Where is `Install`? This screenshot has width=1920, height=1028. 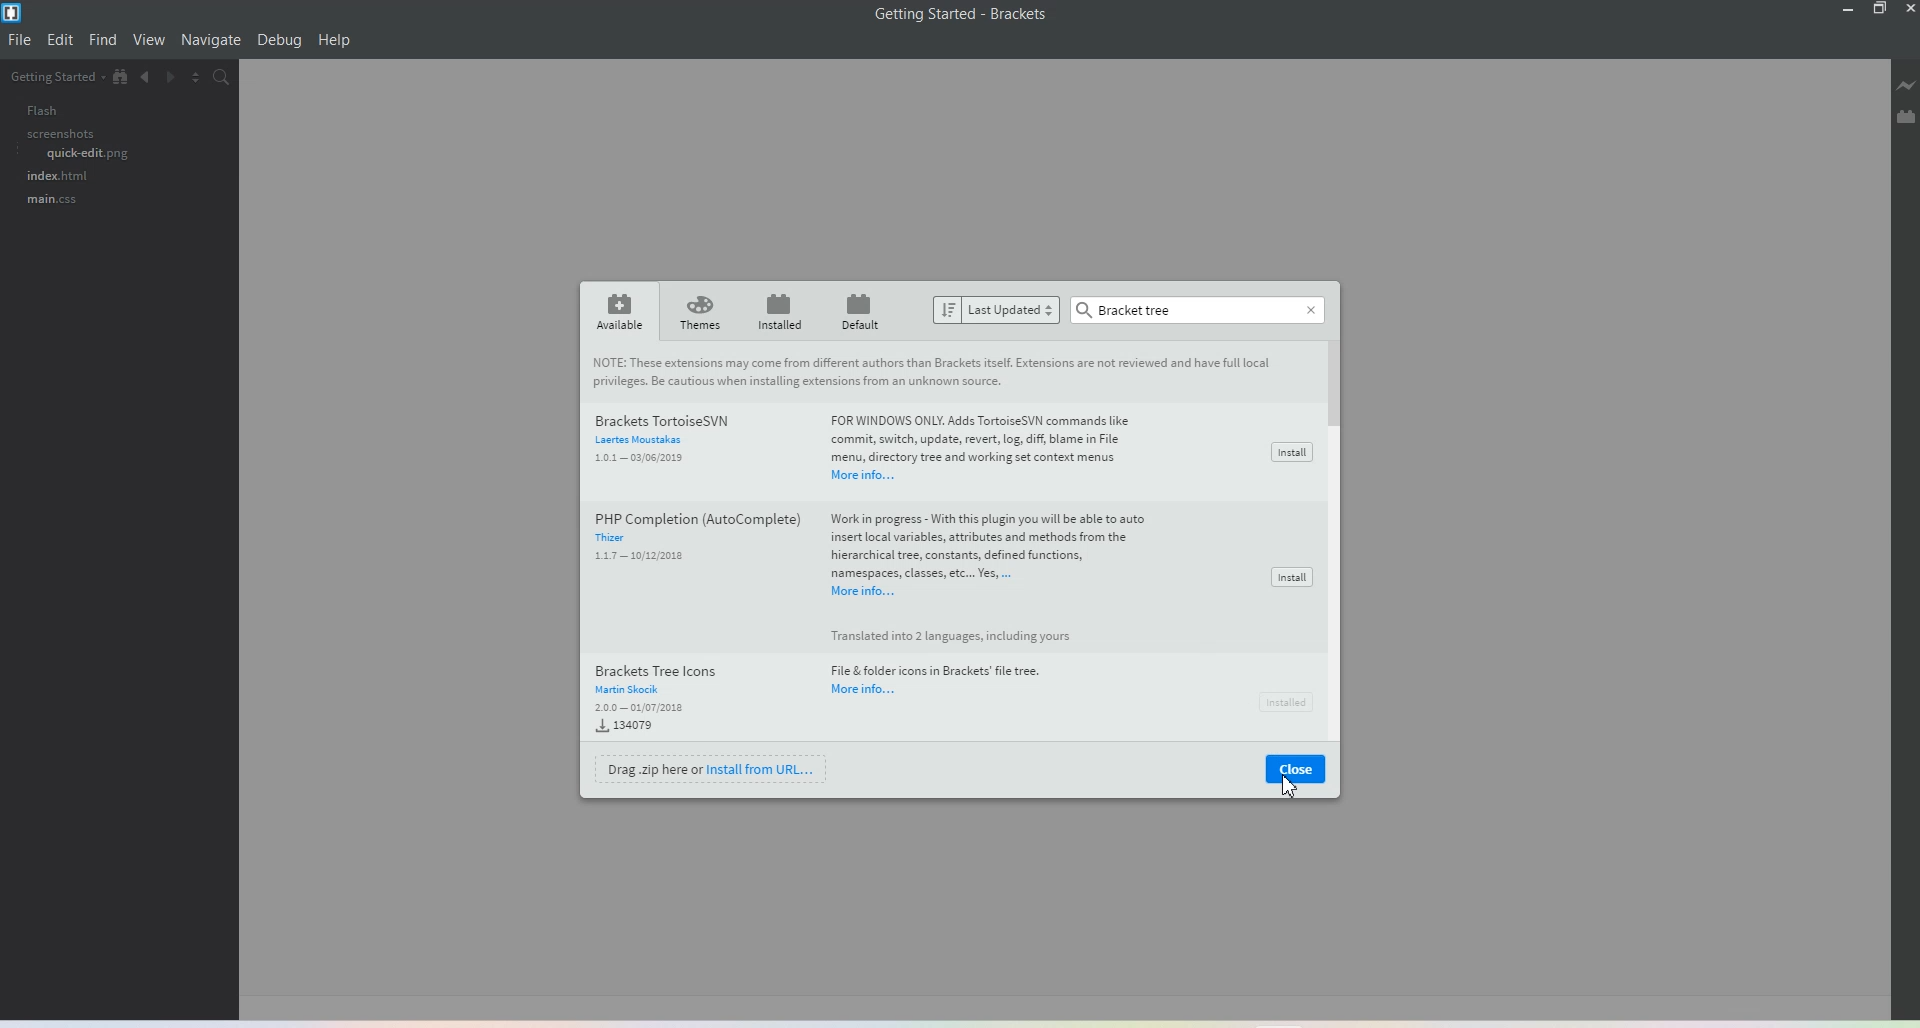
Install is located at coordinates (1285, 699).